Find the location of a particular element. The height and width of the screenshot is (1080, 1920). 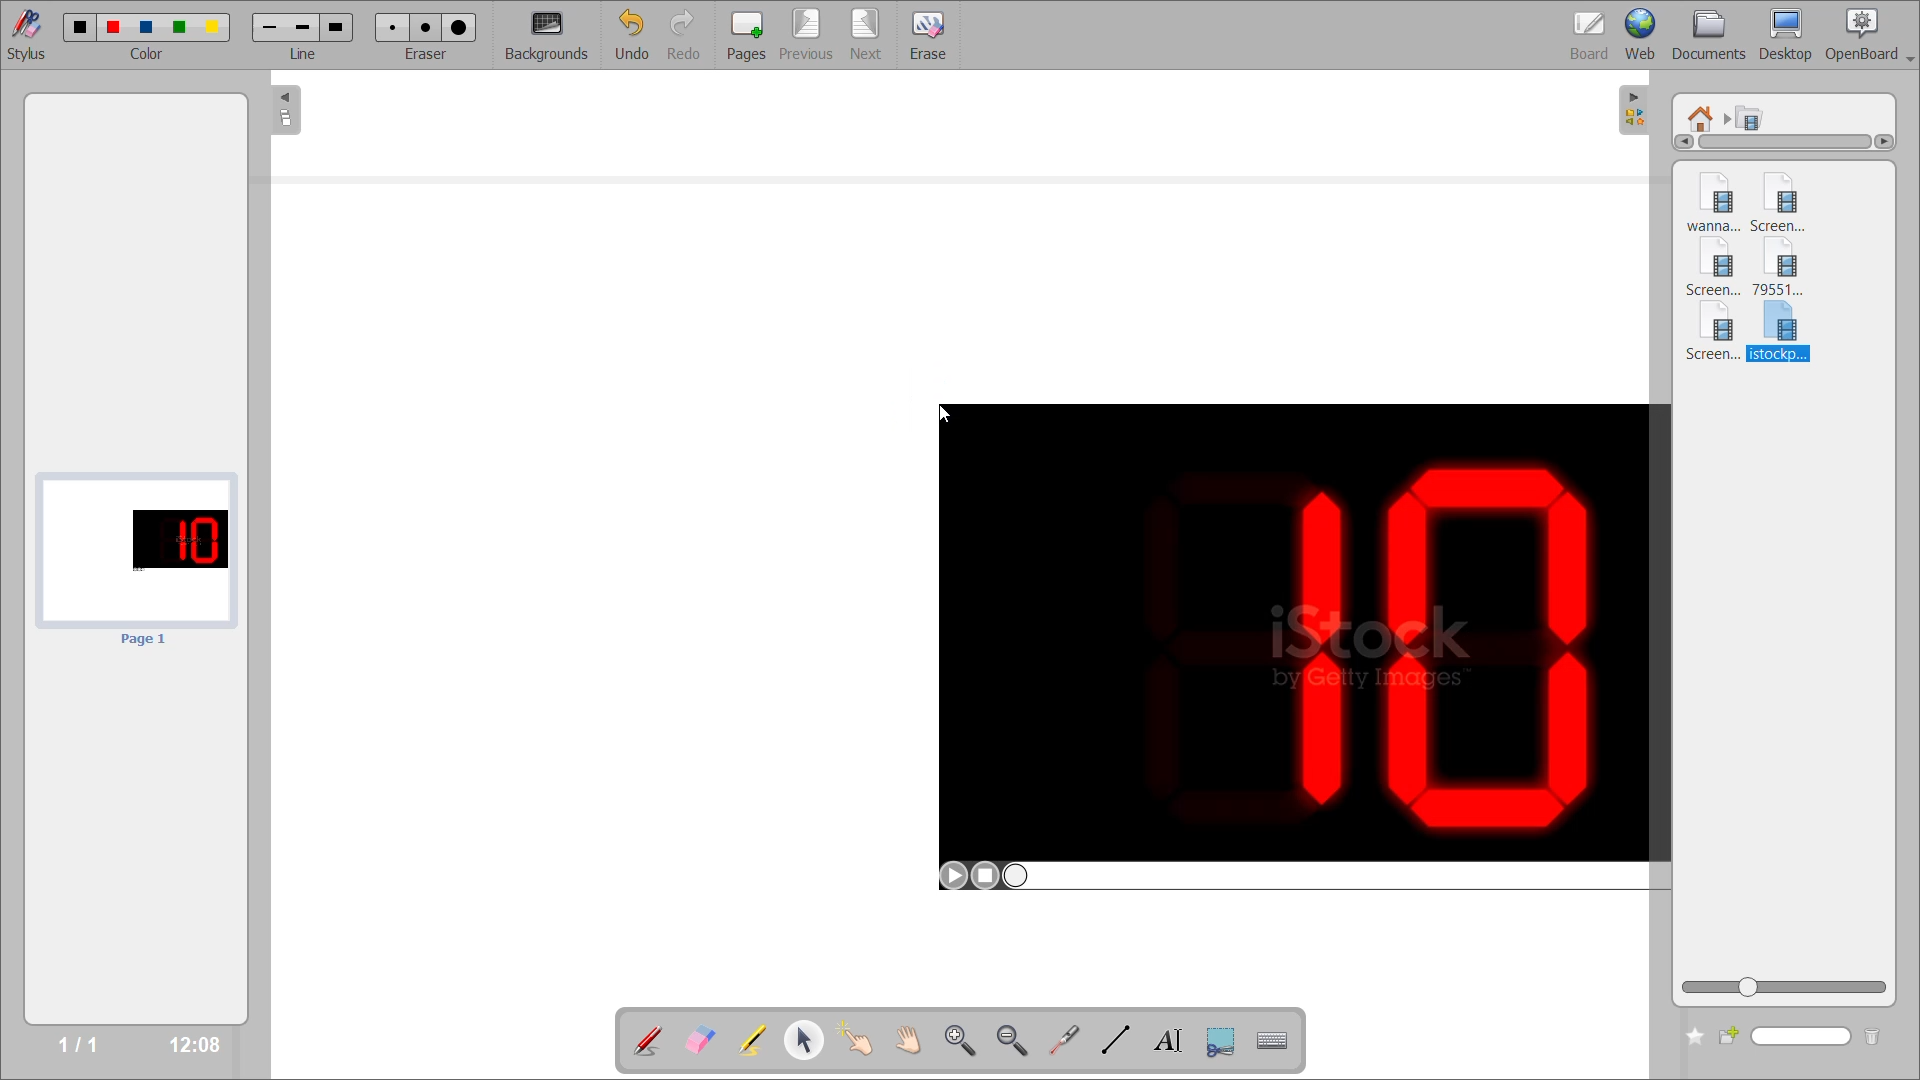

time stamp is located at coordinates (187, 1042).